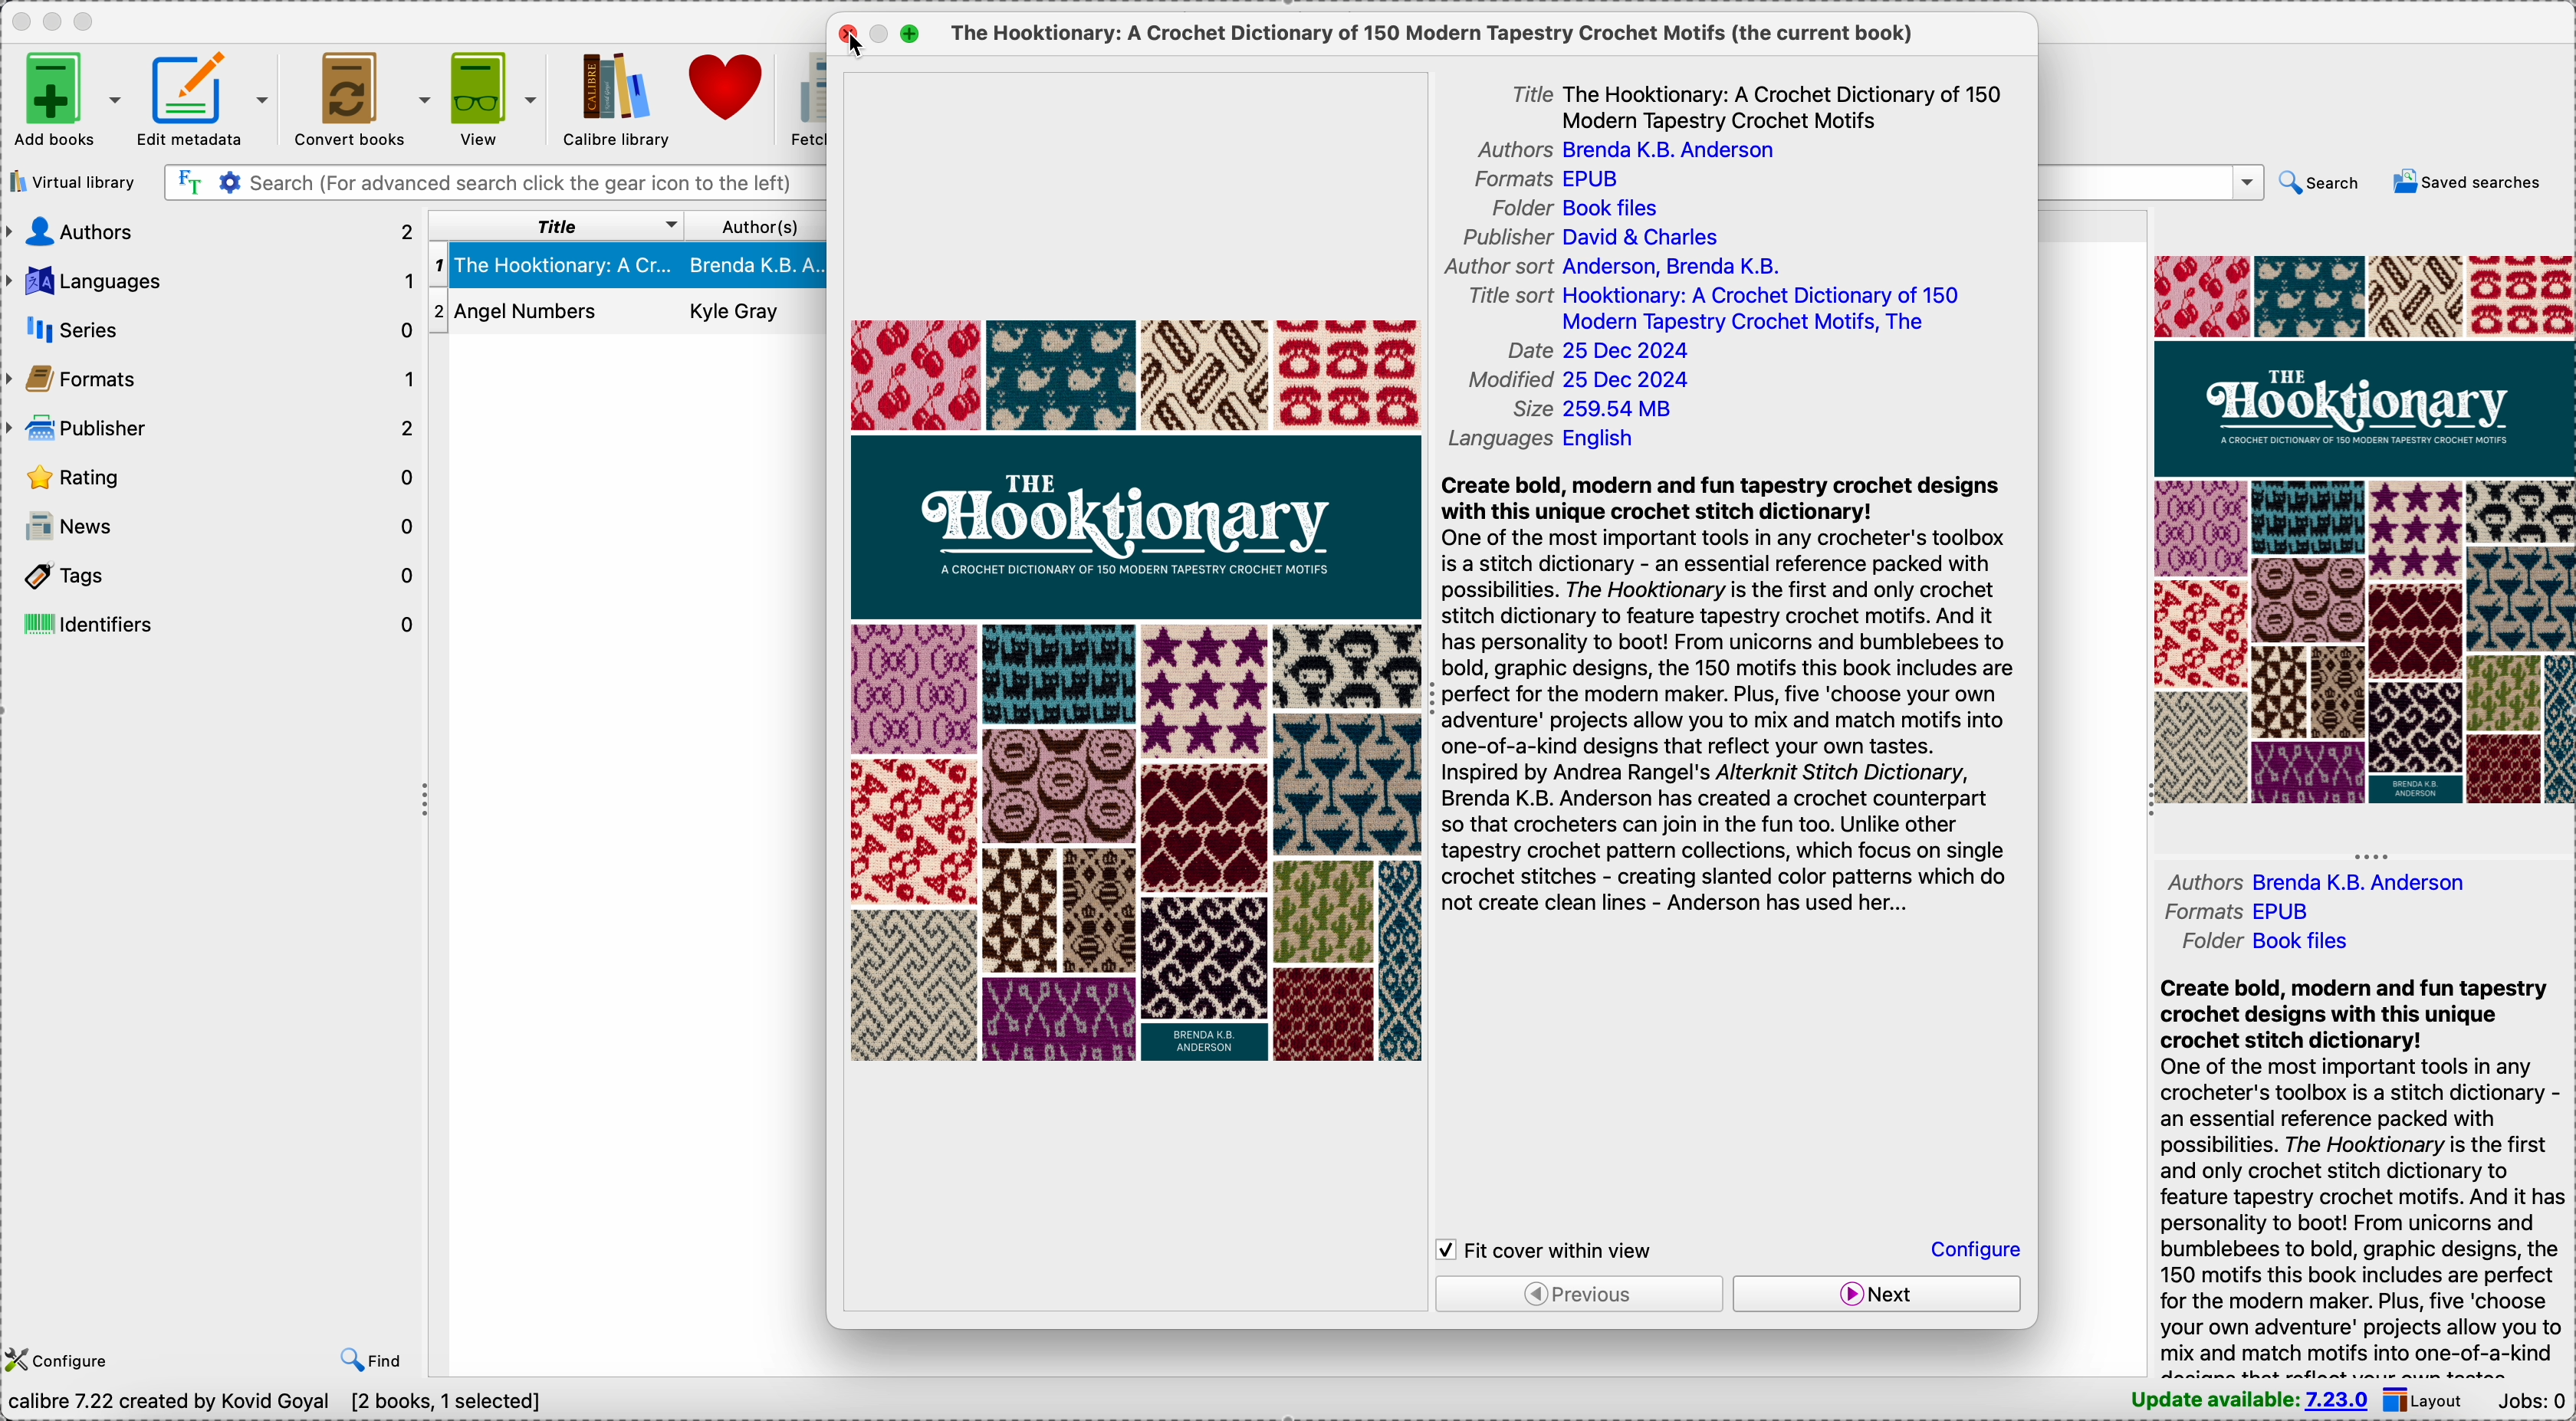 The width and height of the screenshot is (2576, 1421). Describe the element at coordinates (211, 380) in the screenshot. I see `formats` at that location.